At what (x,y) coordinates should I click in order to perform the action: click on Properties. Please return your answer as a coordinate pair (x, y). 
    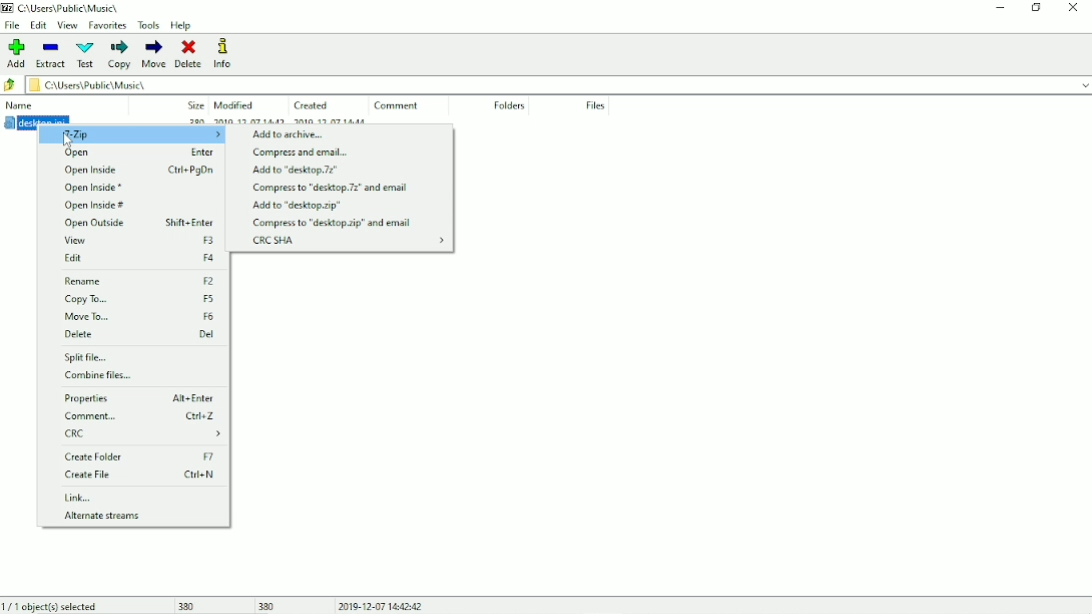
    Looking at the image, I should click on (139, 399).